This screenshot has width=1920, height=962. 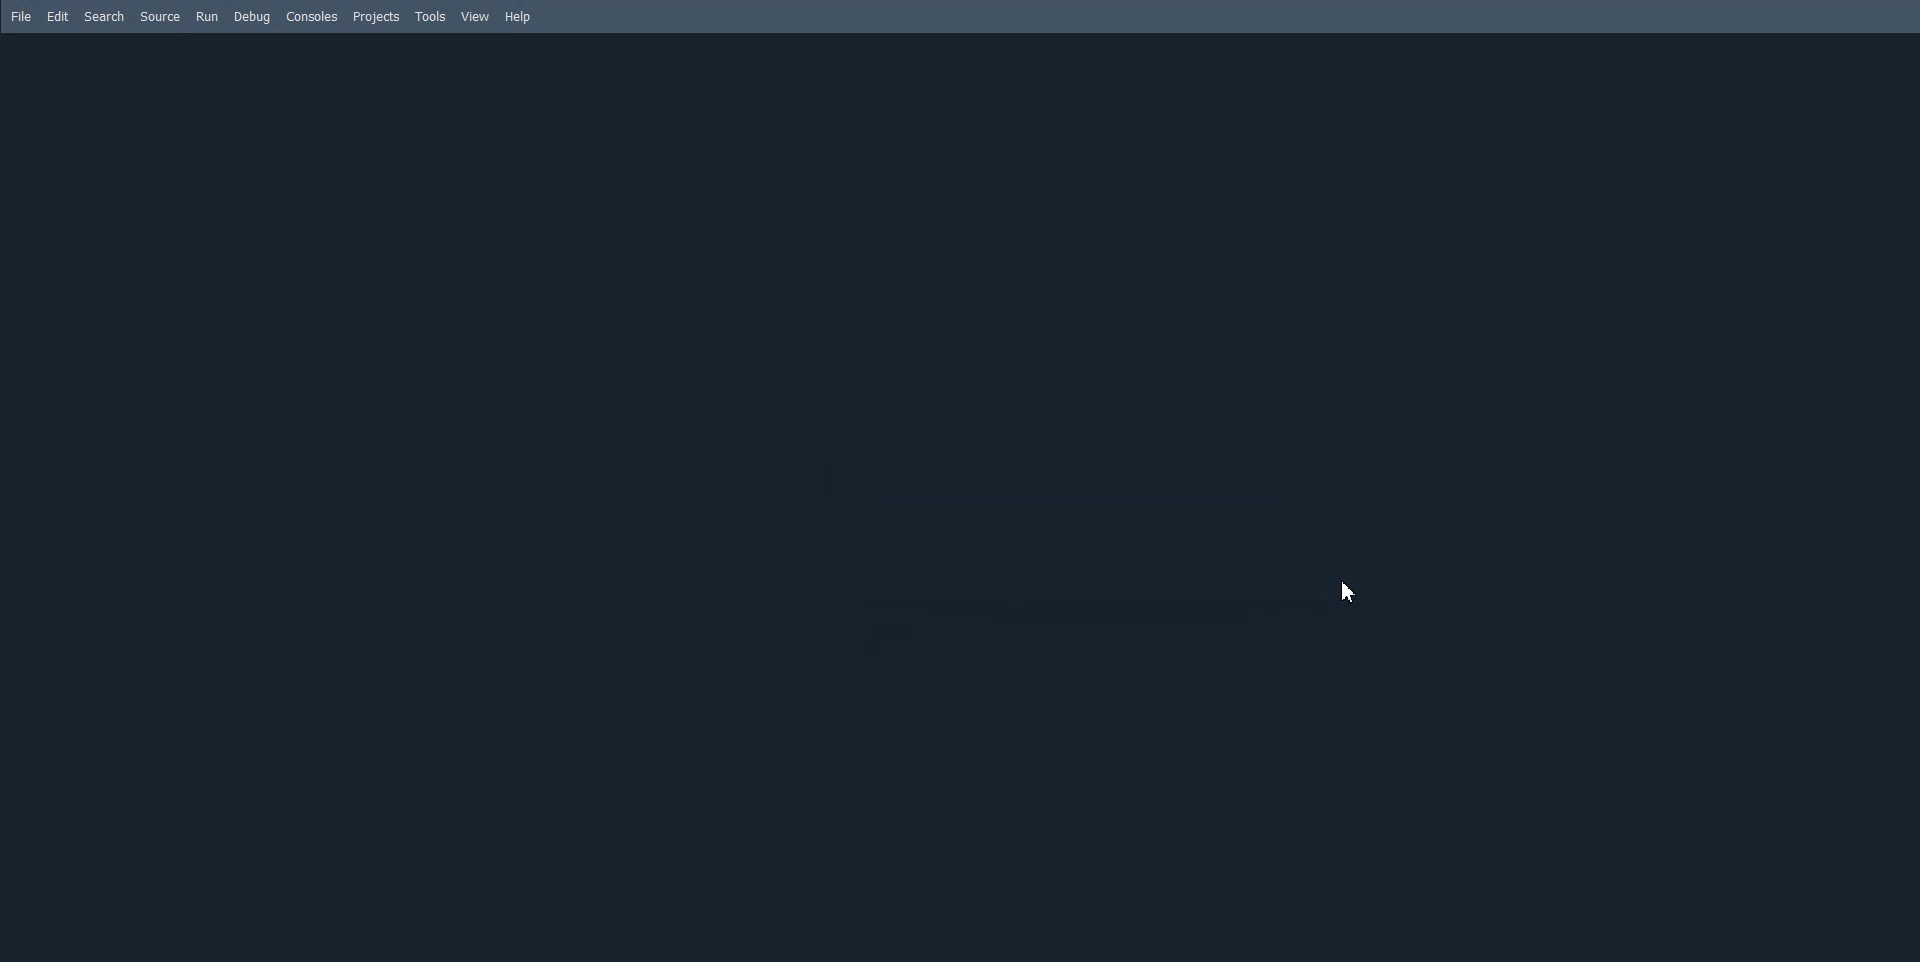 What do you see at coordinates (254, 17) in the screenshot?
I see `Debug` at bounding box center [254, 17].